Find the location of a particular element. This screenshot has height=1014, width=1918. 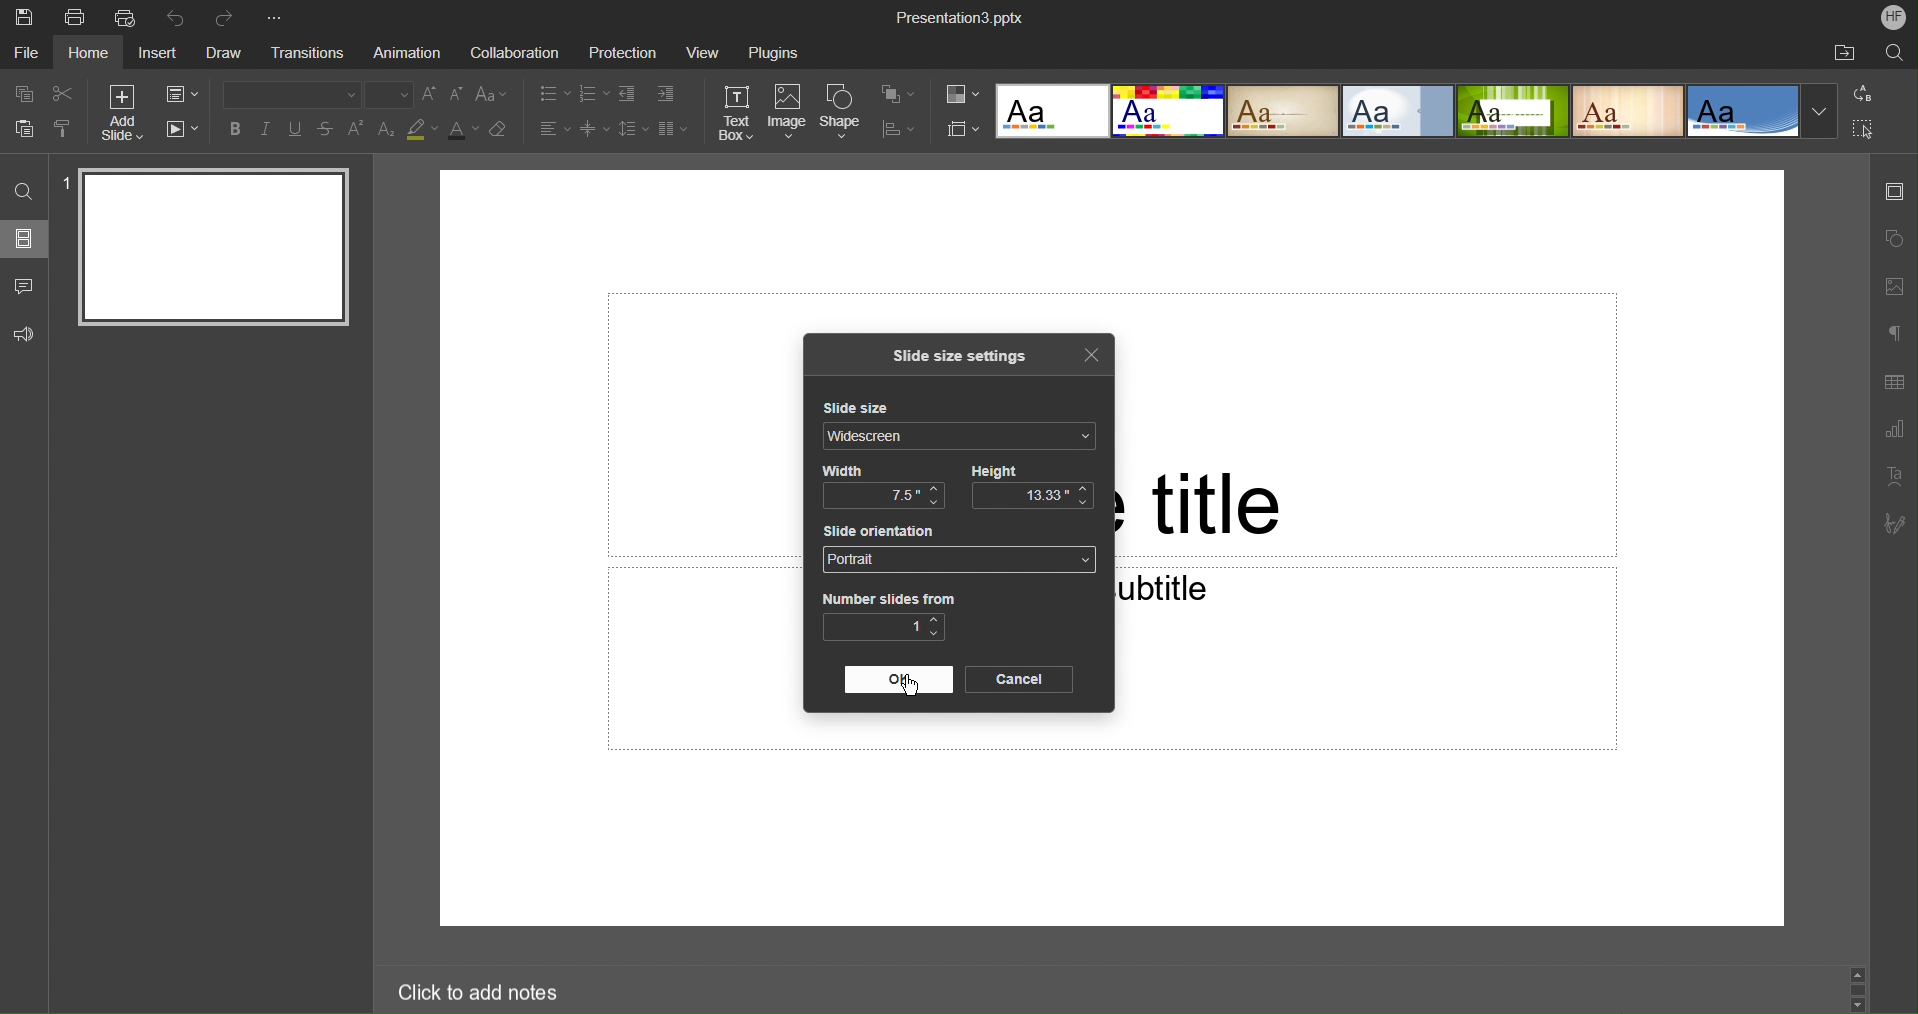

Redo is located at coordinates (229, 14).